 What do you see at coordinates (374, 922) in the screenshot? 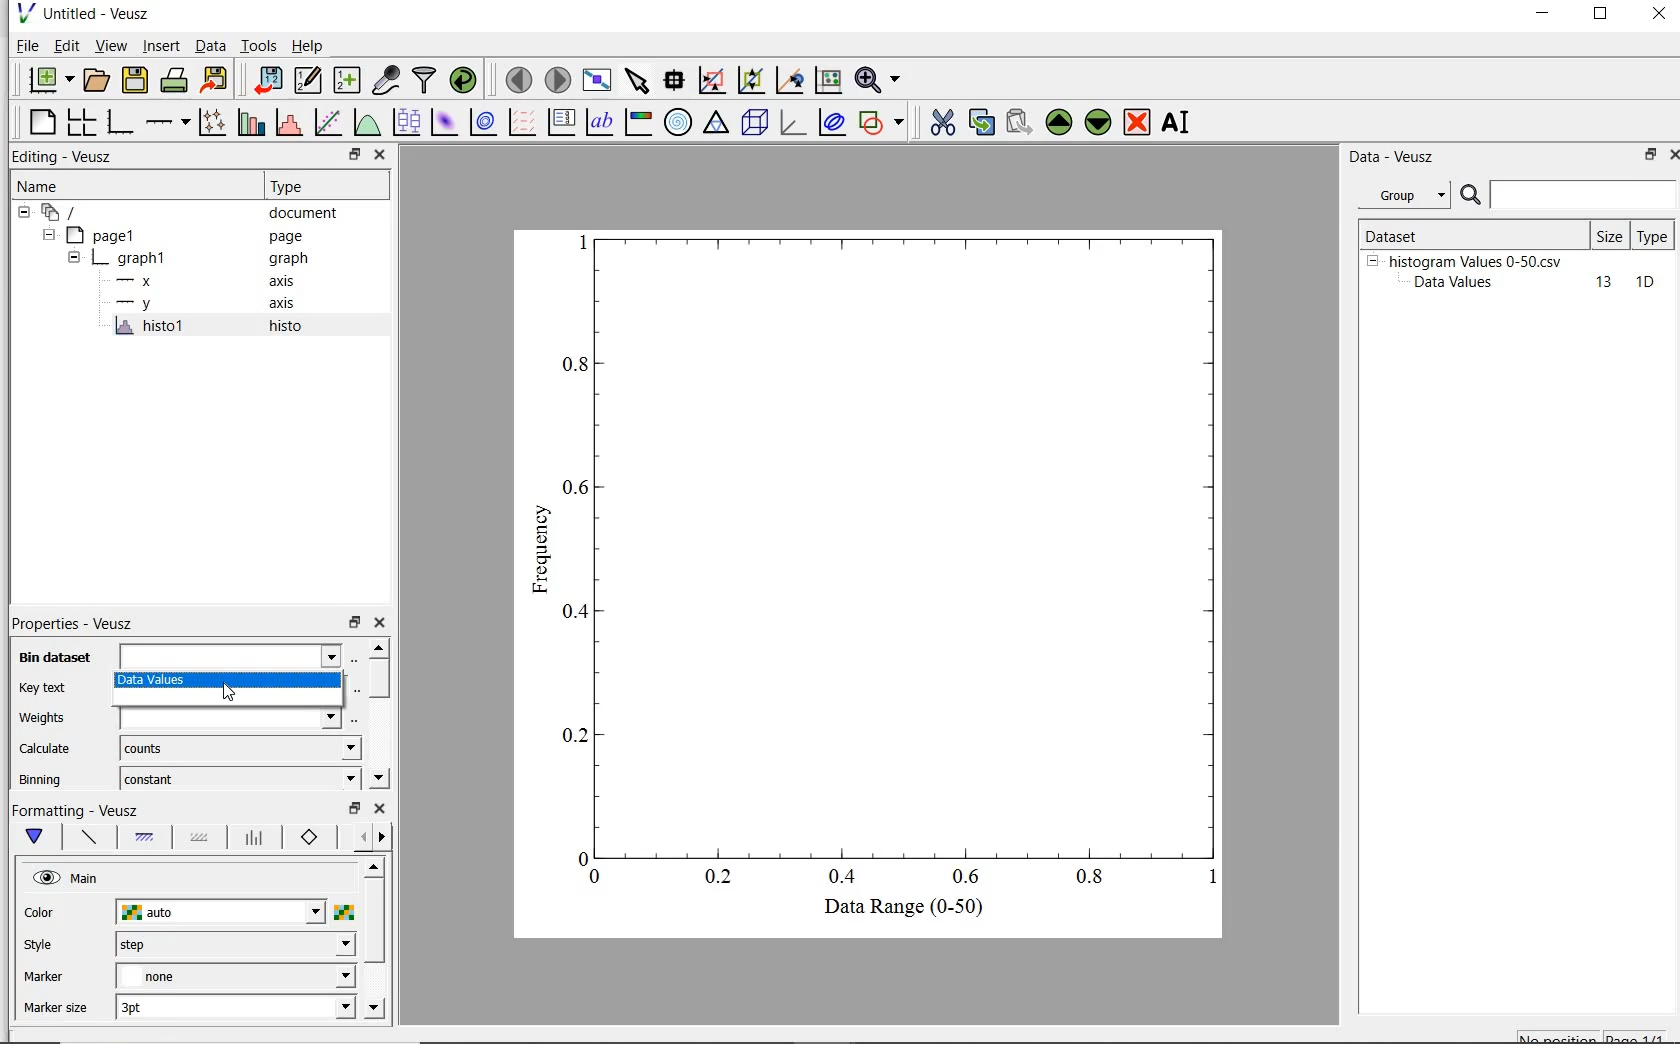
I see `vertical scrollbar` at bounding box center [374, 922].